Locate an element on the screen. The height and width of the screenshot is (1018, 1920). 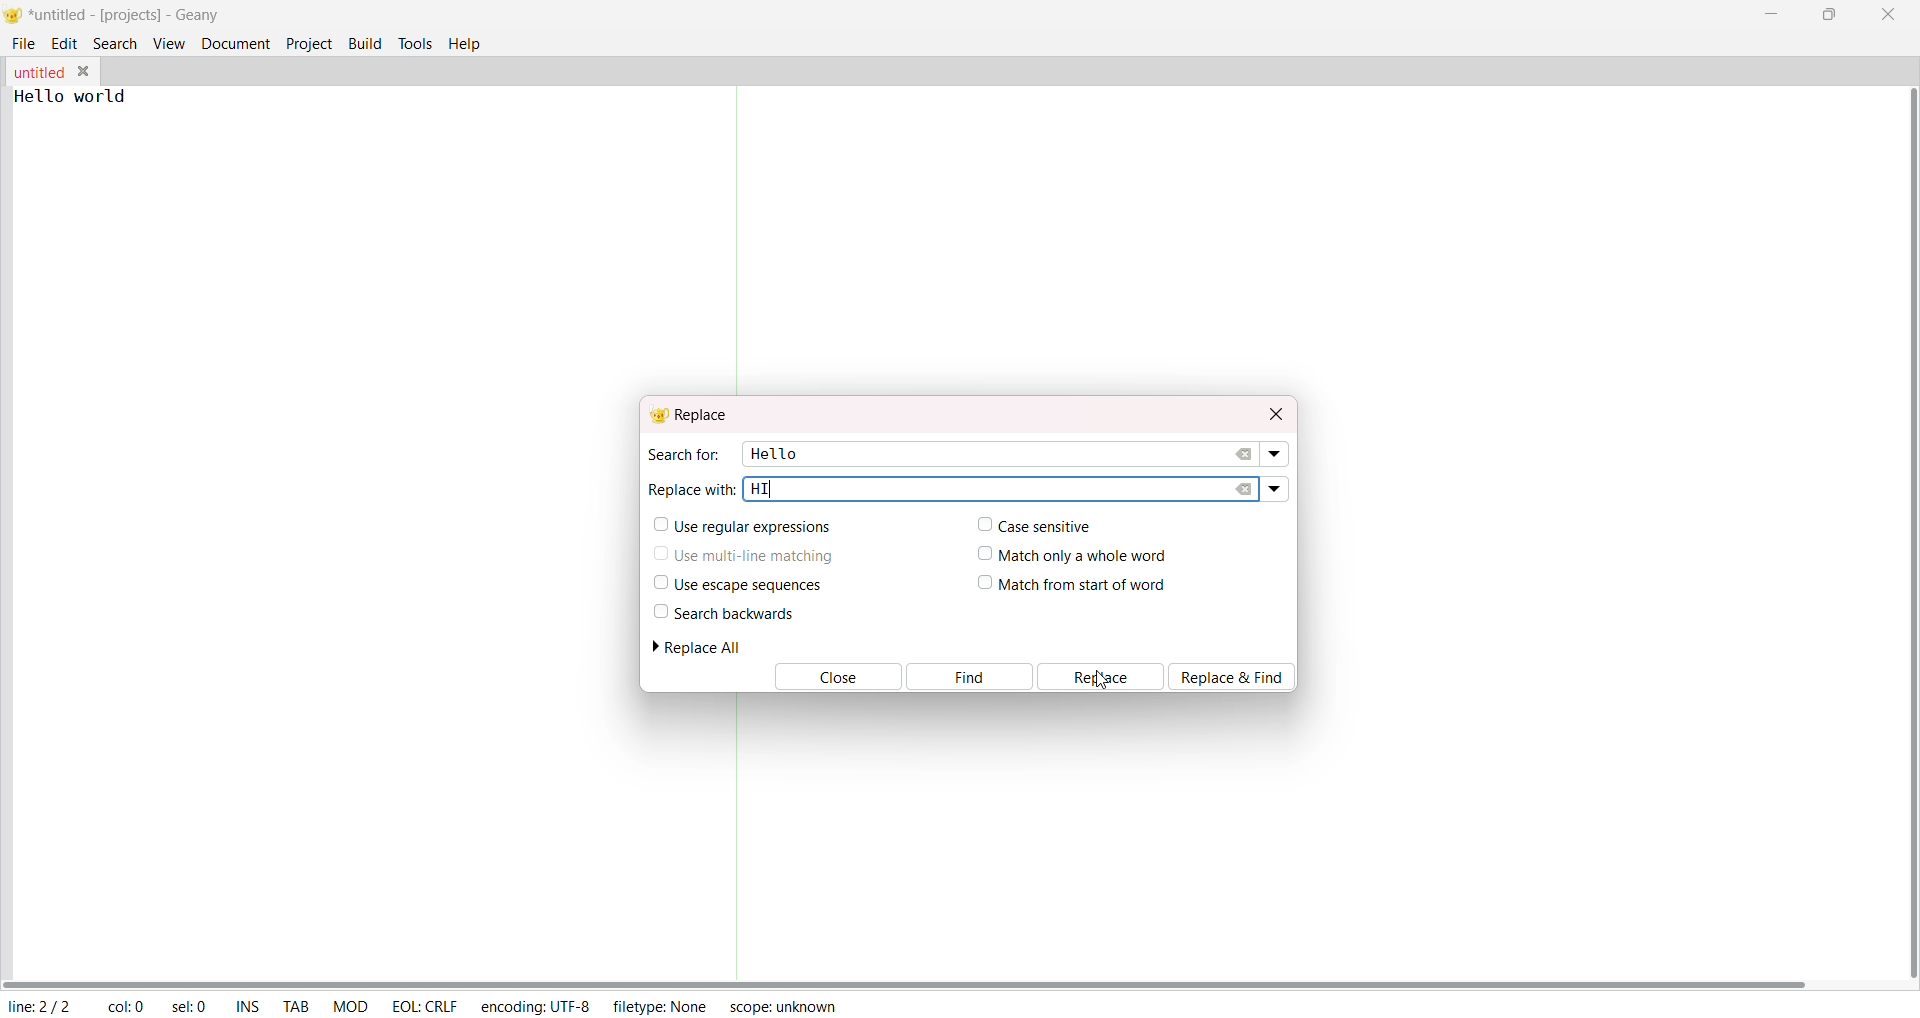
use escape sequences is located at coordinates (734, 584).